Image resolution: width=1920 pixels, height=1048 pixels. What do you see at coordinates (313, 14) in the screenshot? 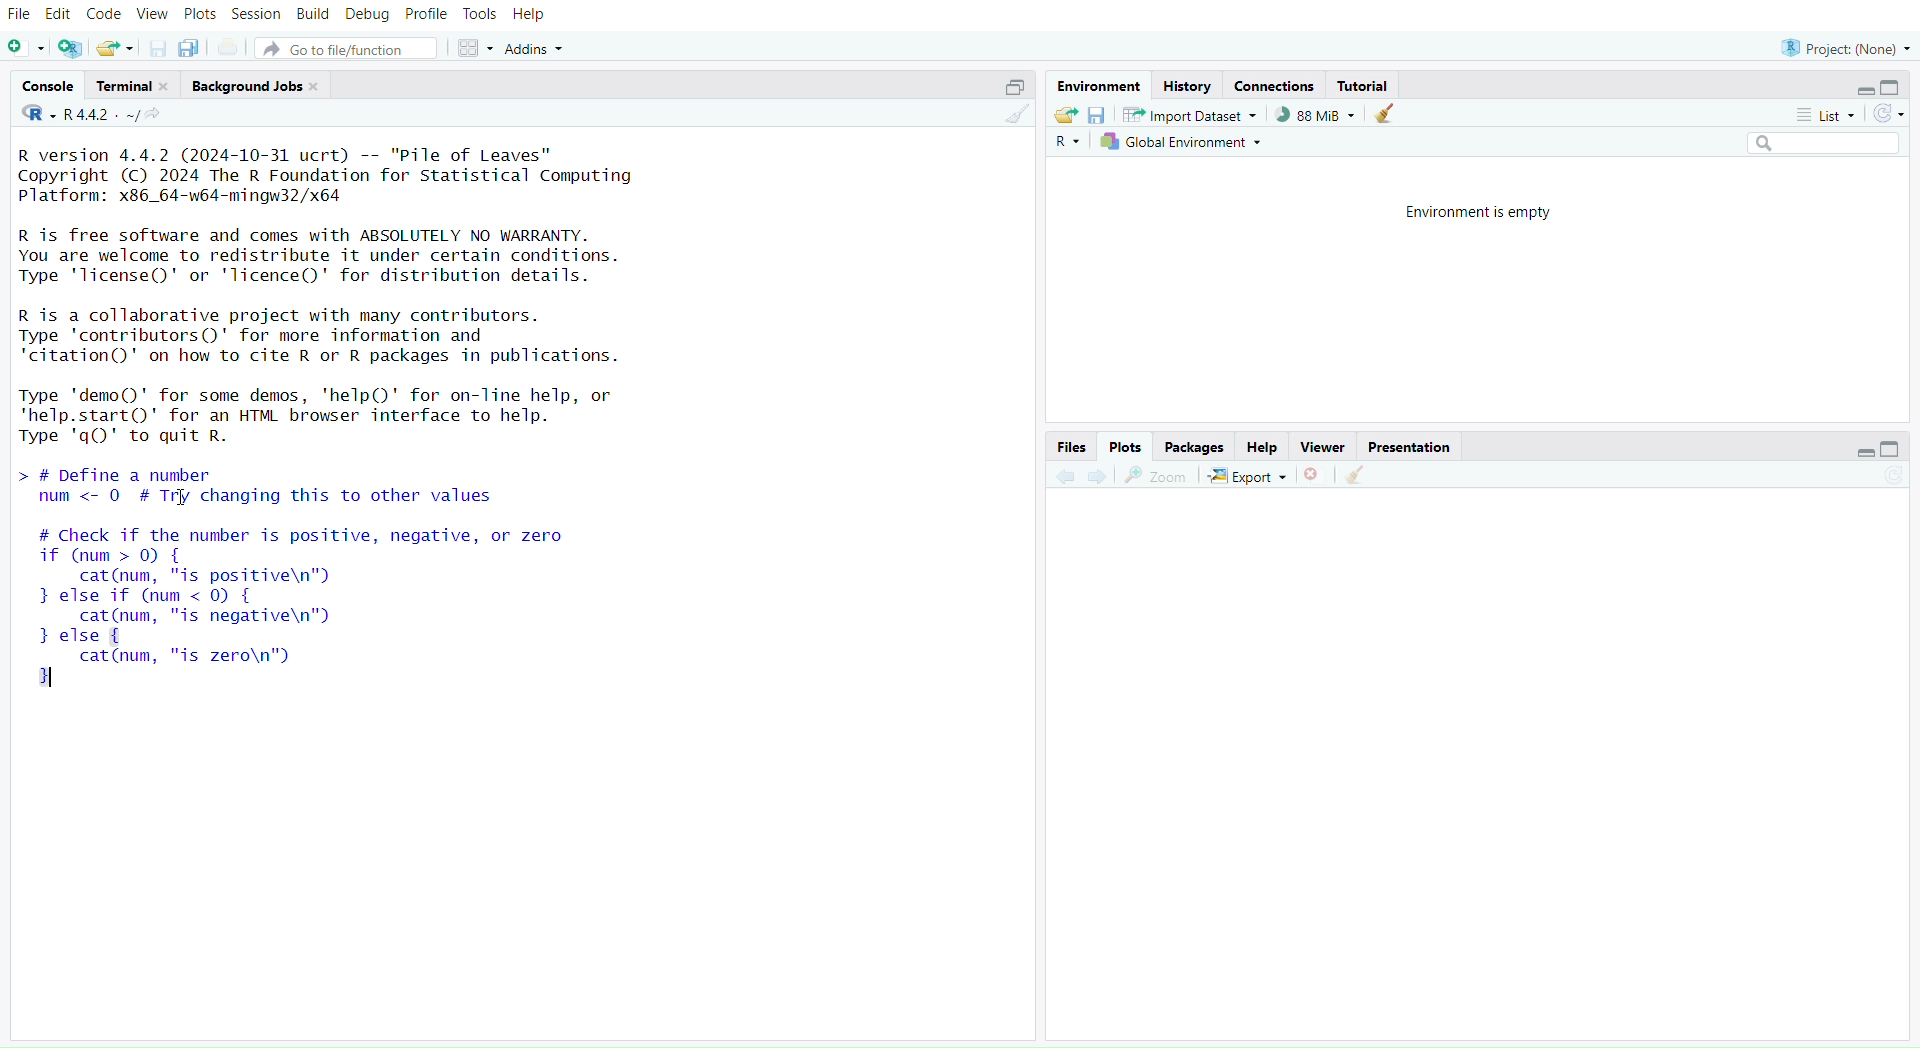
I see `build` at bounding box center [313, 14].